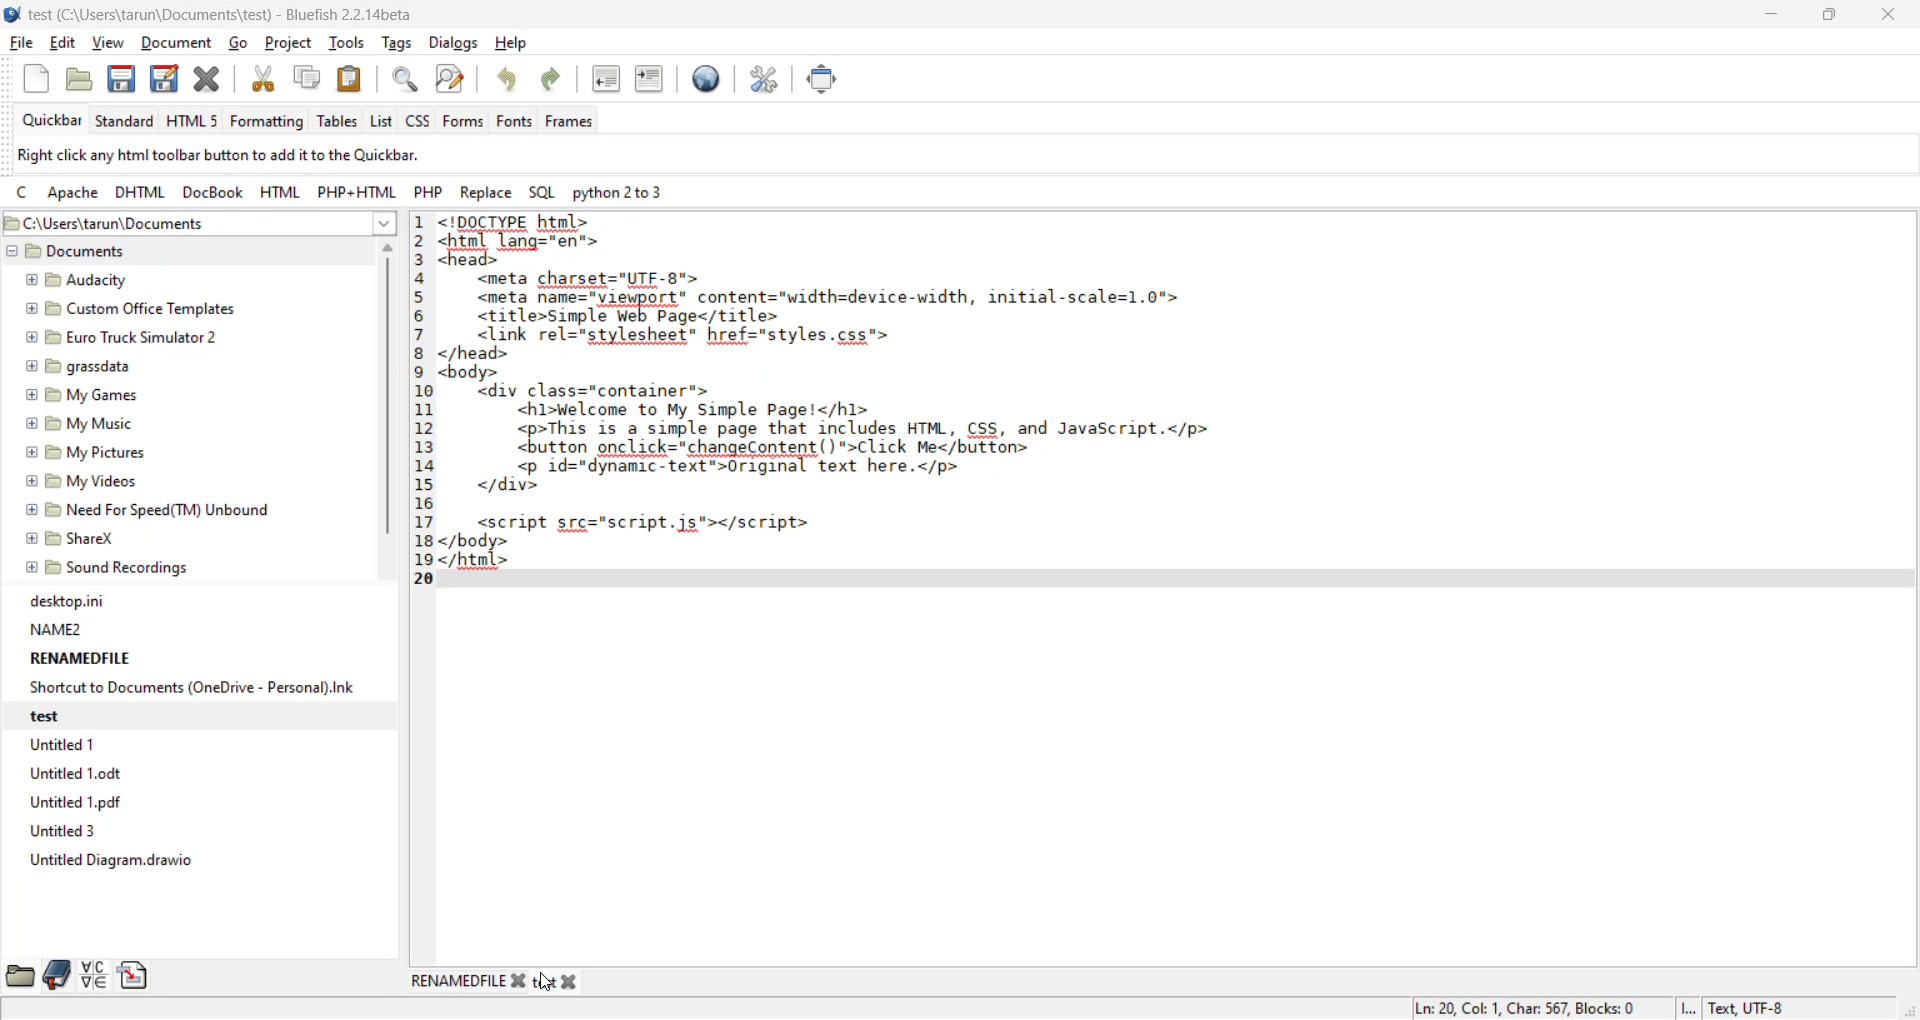 The height and width of the screenshot is (1020, 1920). What do you see at coordinates (1829, 17) in the screenshot?
I see `maximize` at bounding box center [1829, 17].